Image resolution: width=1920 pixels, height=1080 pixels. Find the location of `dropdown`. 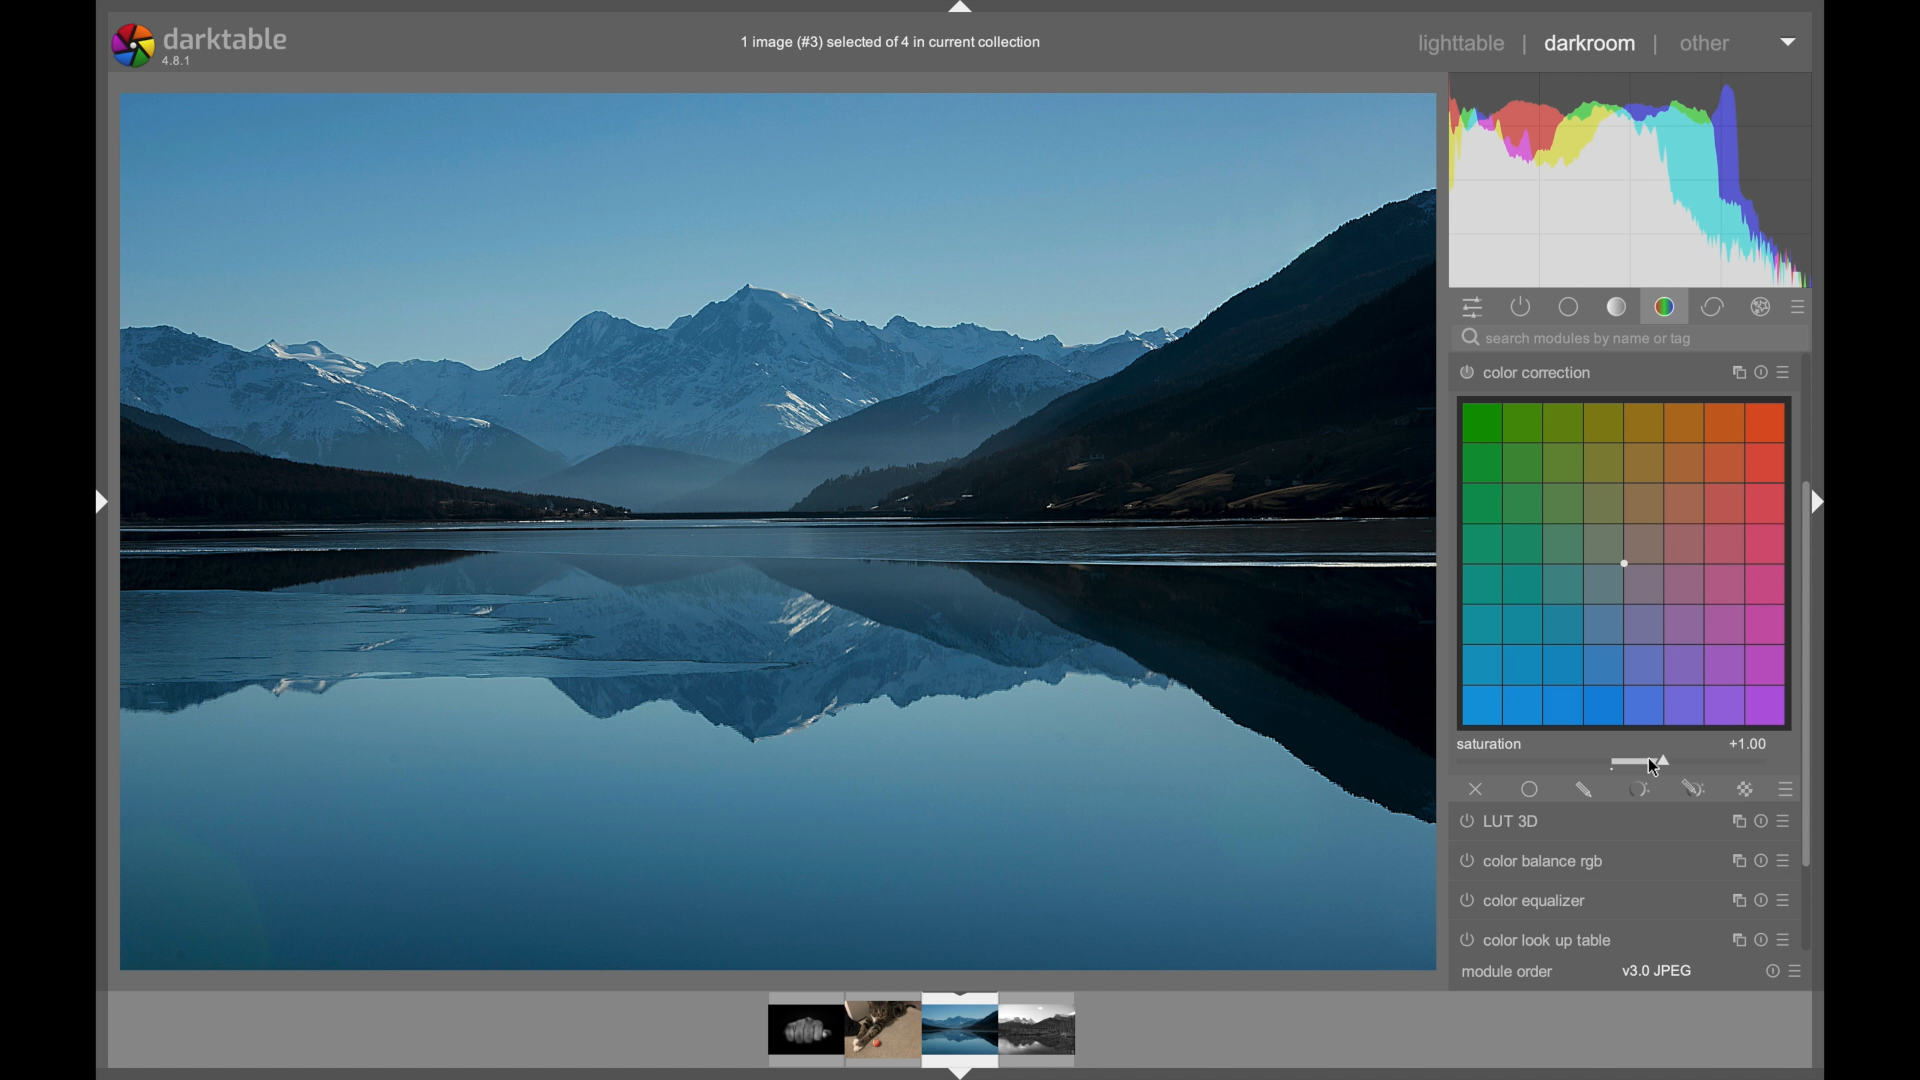

dropdown is located at coordinates (1788, 42).